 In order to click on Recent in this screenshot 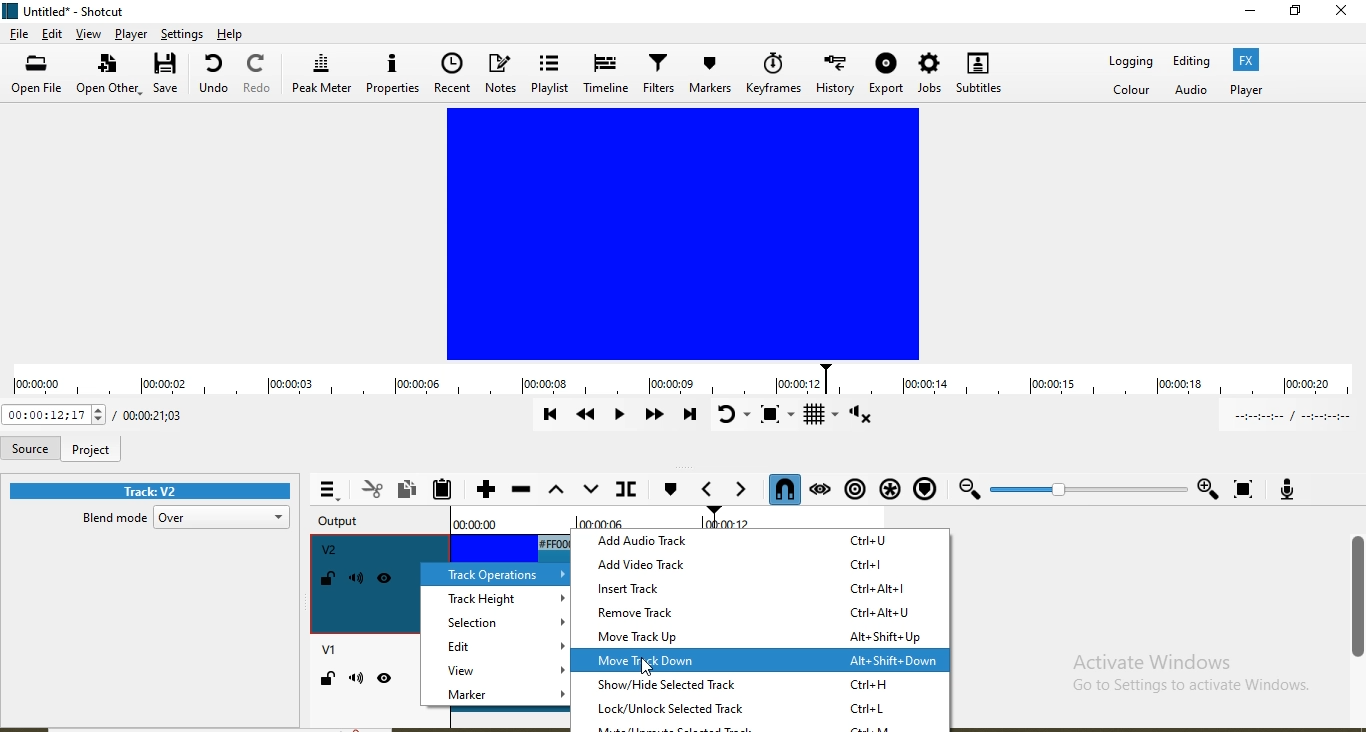, I will do `click(452, 74)`.